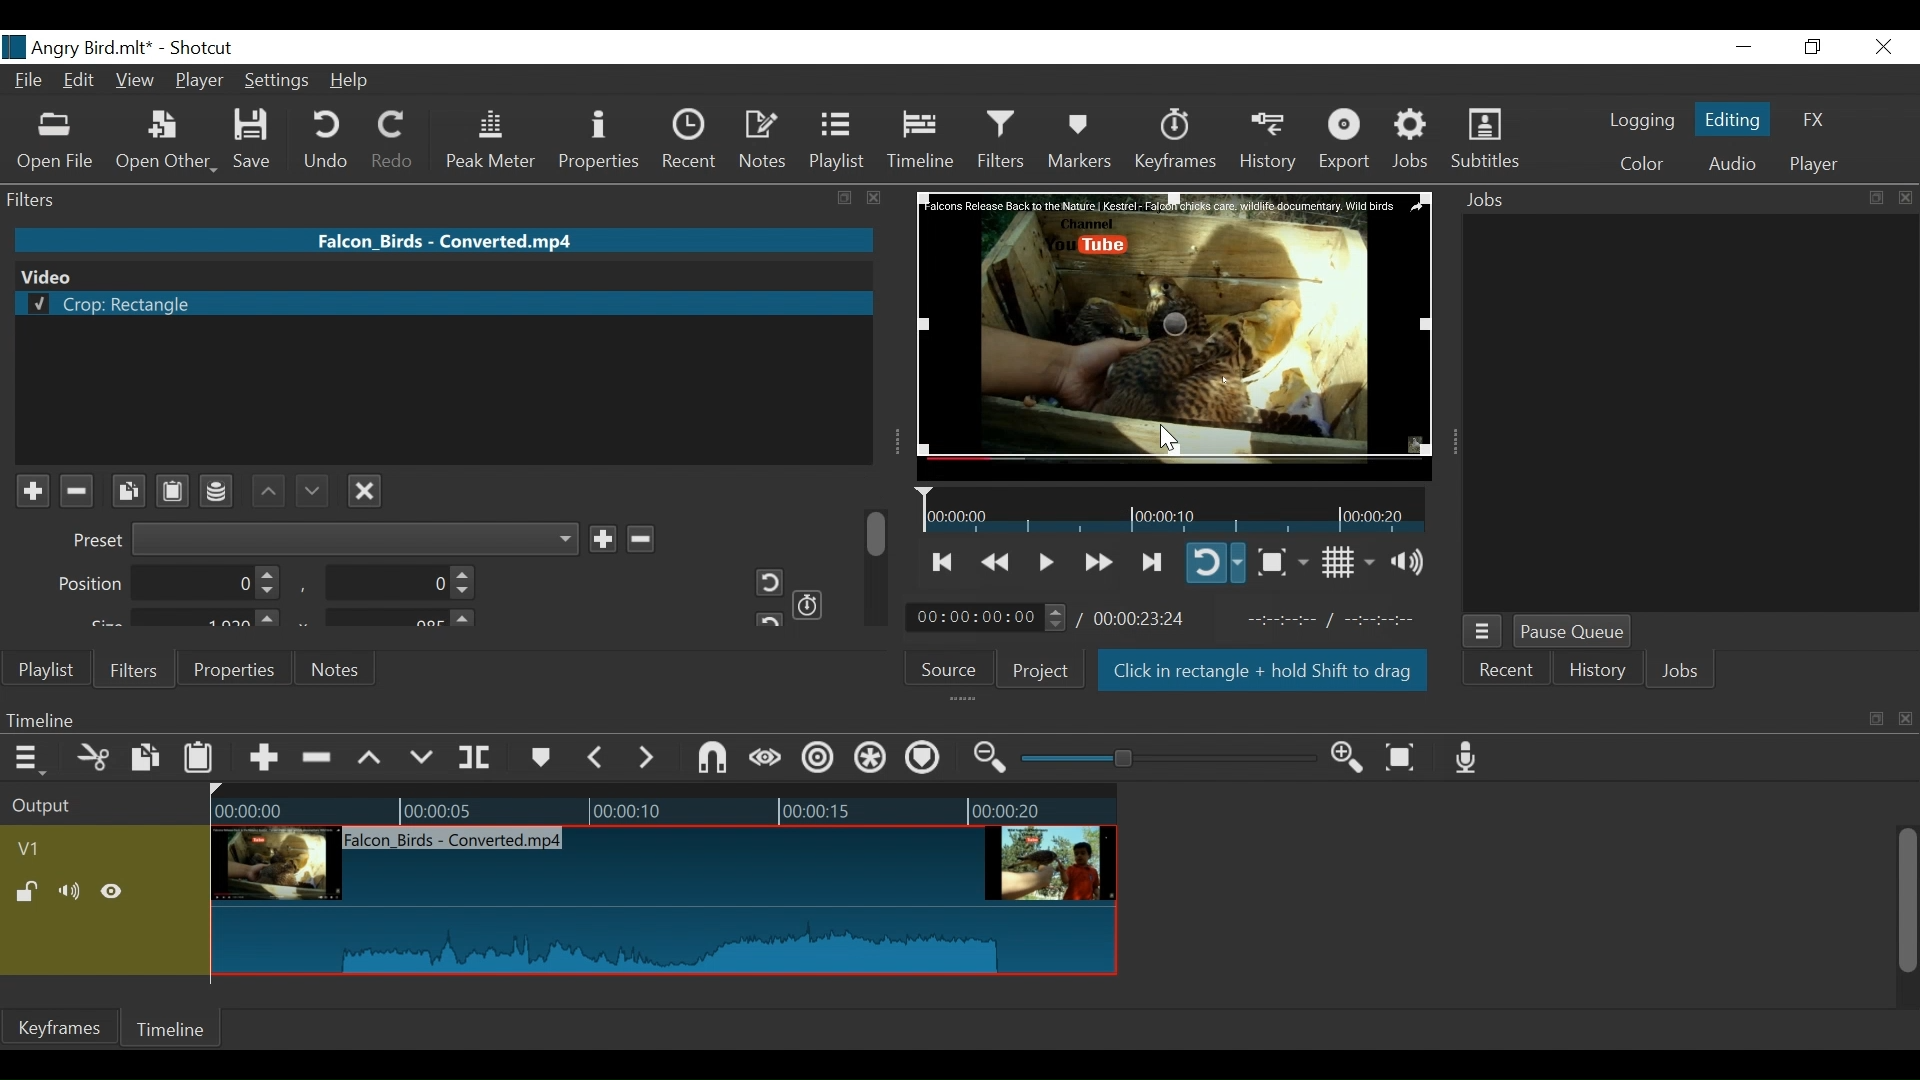 This screenshot has height=1080, width=1920. I want to click on Save, so click(259, 140).